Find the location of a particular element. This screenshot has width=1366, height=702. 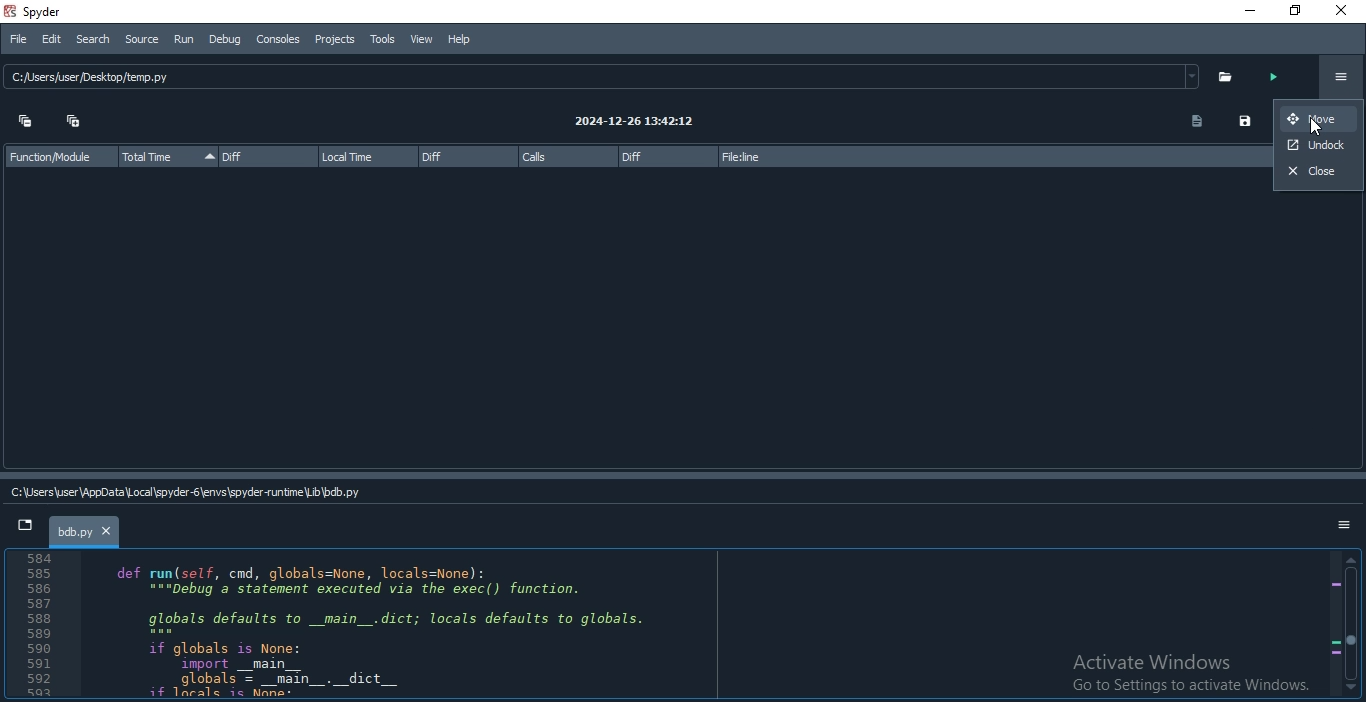

Diff is located at coordinates (263, 156).